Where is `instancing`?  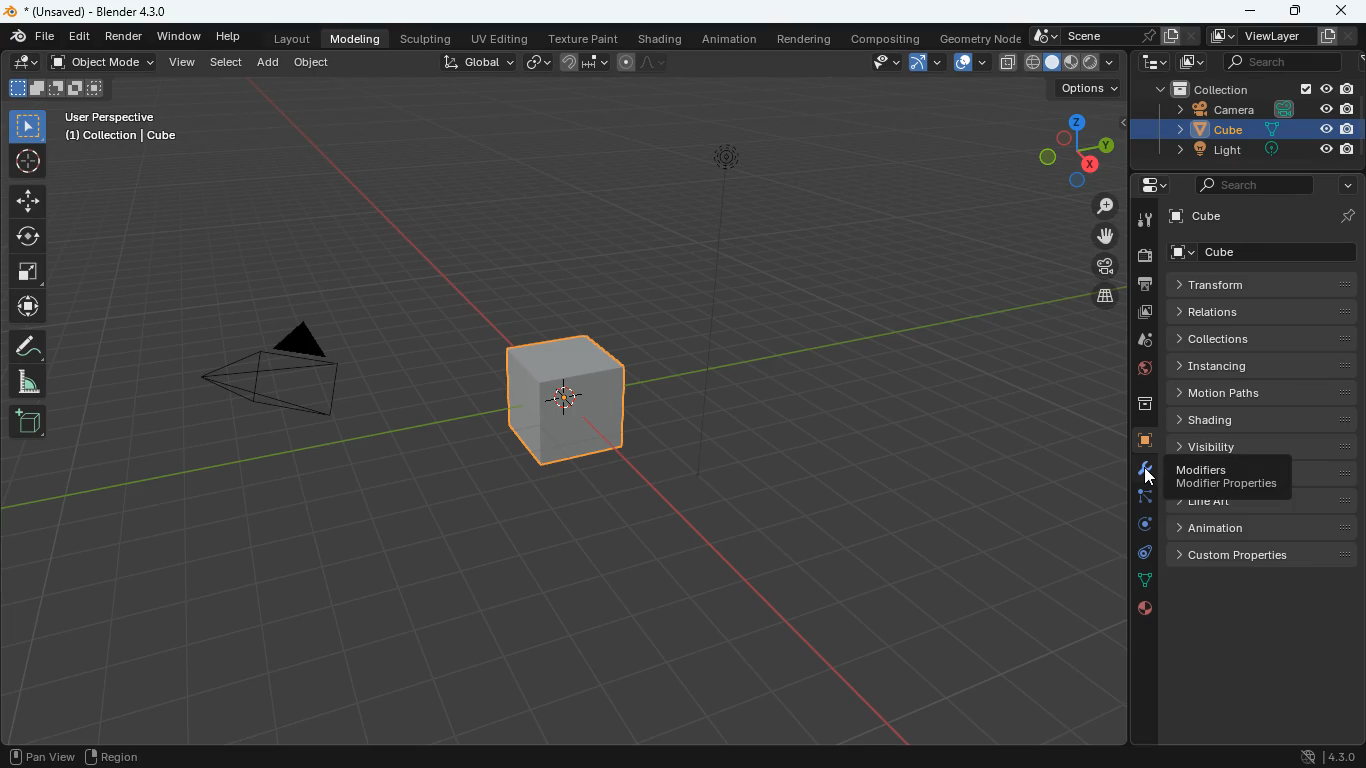 instancing is located at coordinates (1263, 366).